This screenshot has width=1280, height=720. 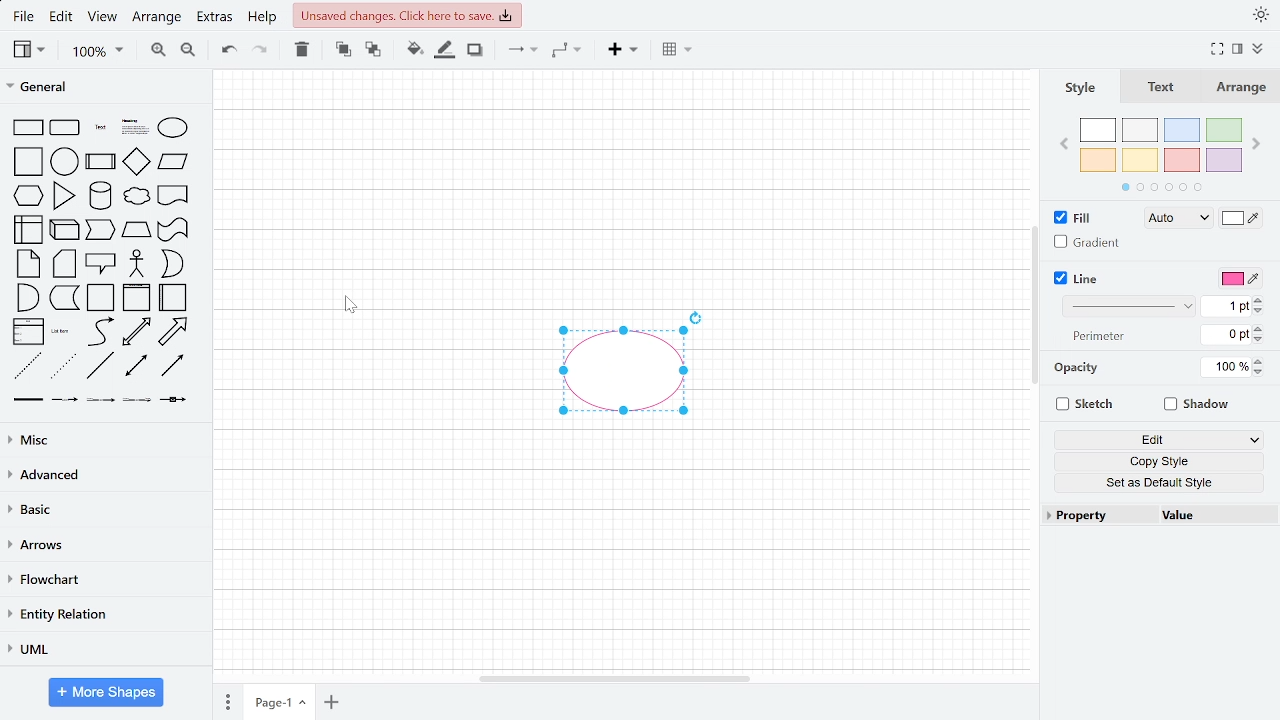 What do you see at coordinates (63, 367) in the screenshot?
I see `dotted line` at bounding box center [63, 367].